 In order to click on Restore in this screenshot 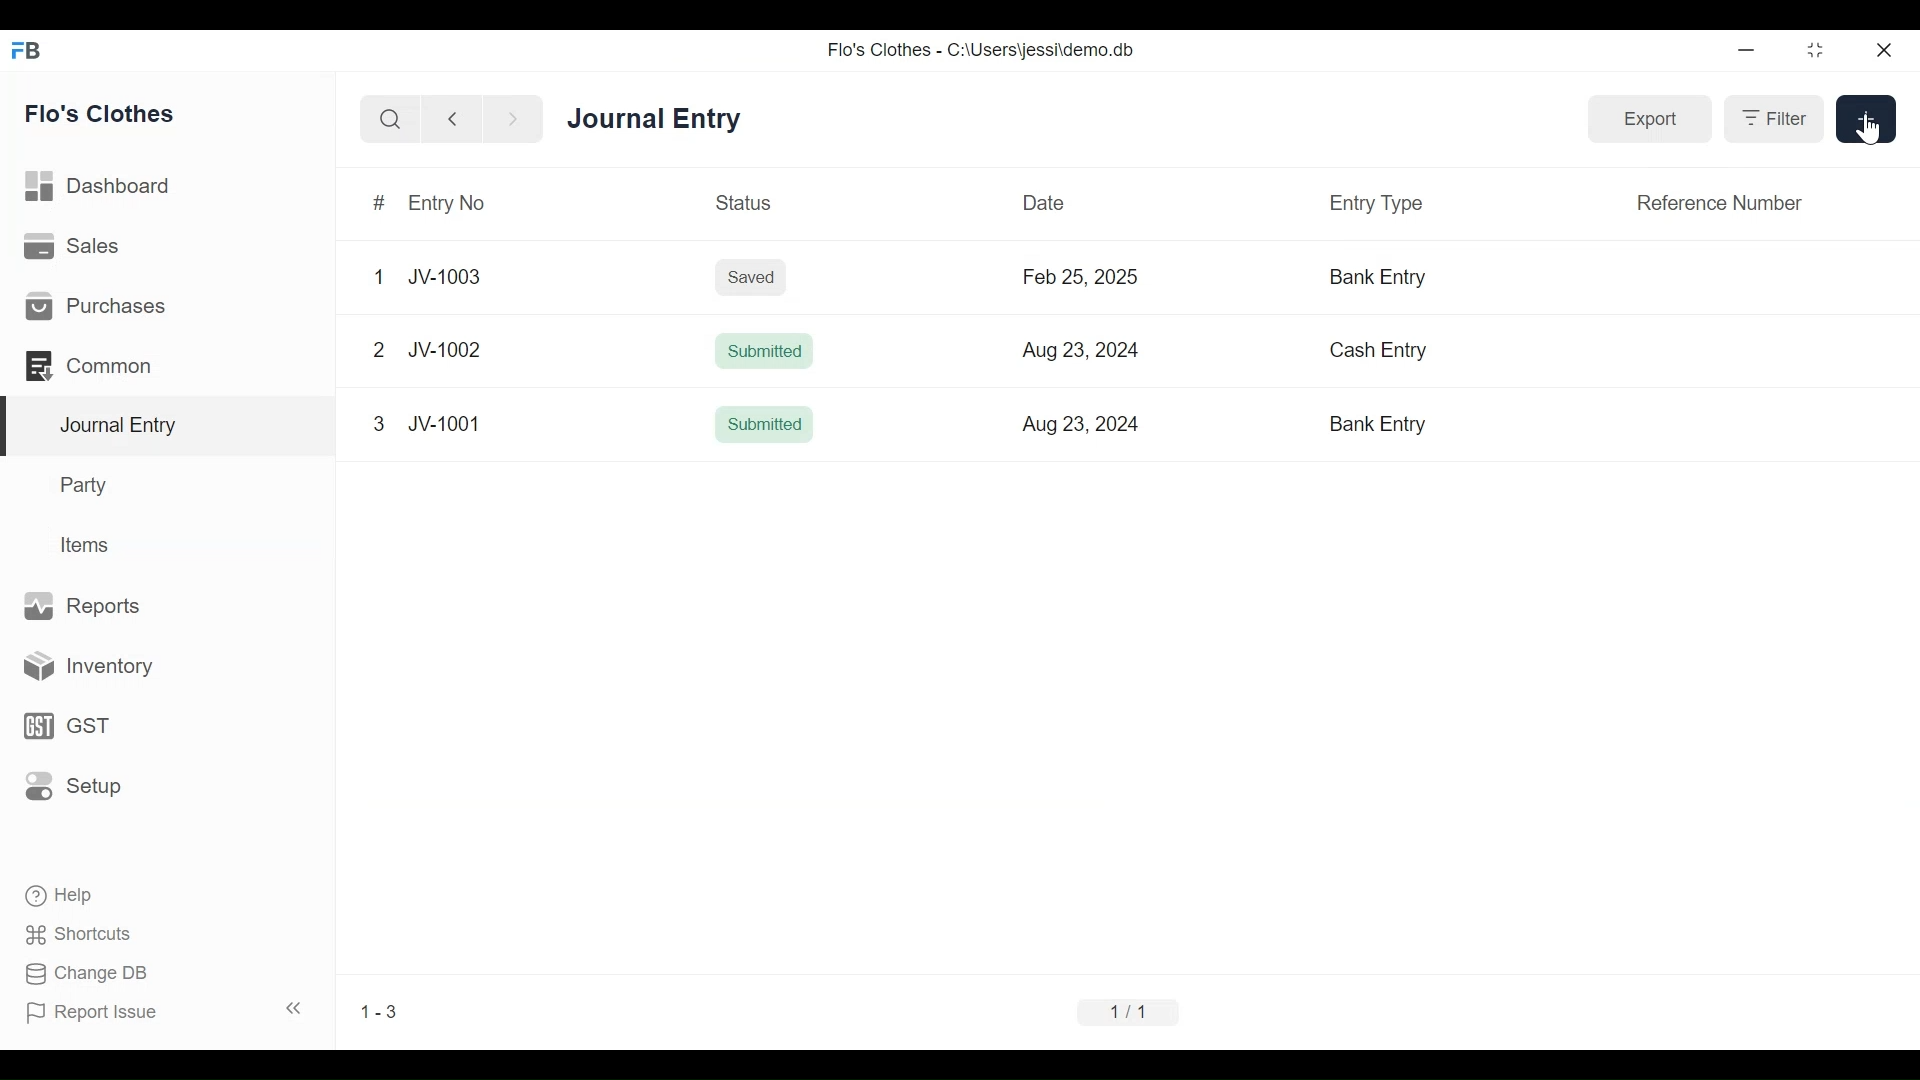, I will do `click(1814, 50)`.